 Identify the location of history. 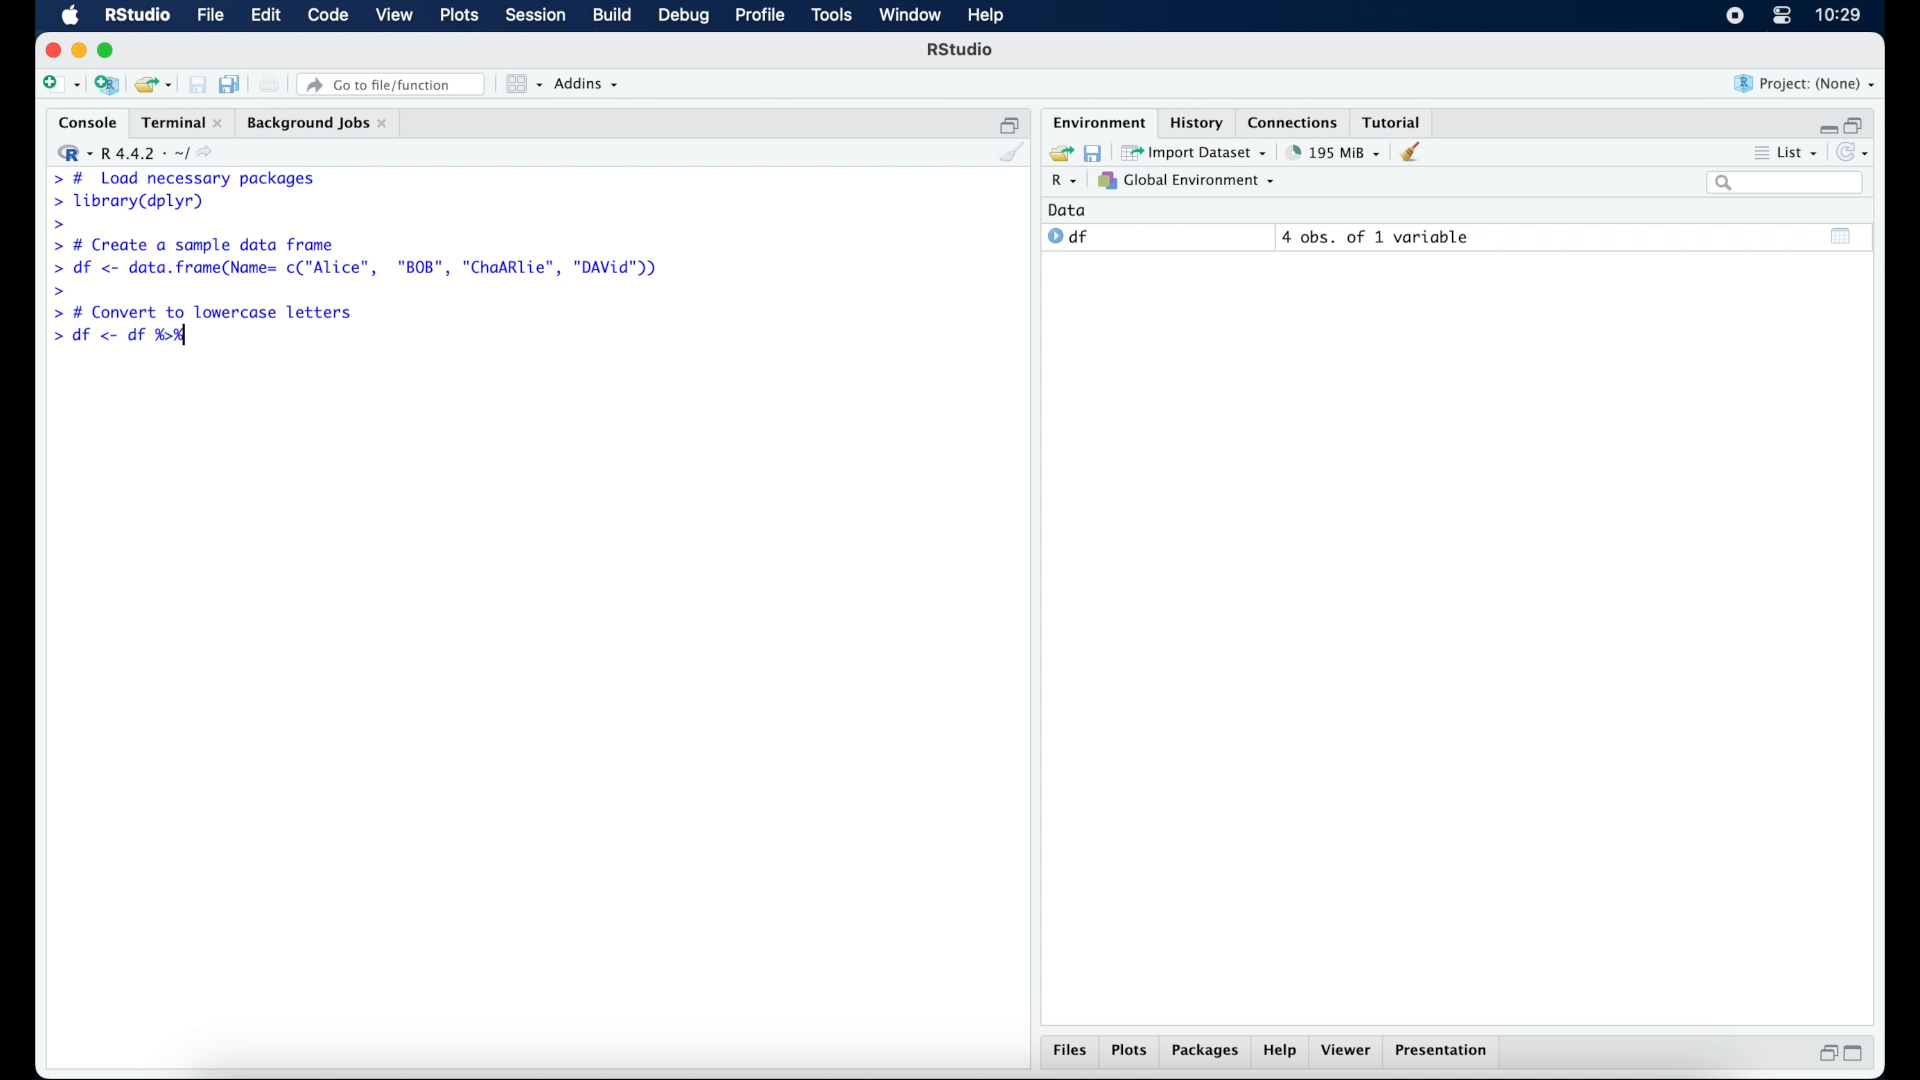
(1195, 121).